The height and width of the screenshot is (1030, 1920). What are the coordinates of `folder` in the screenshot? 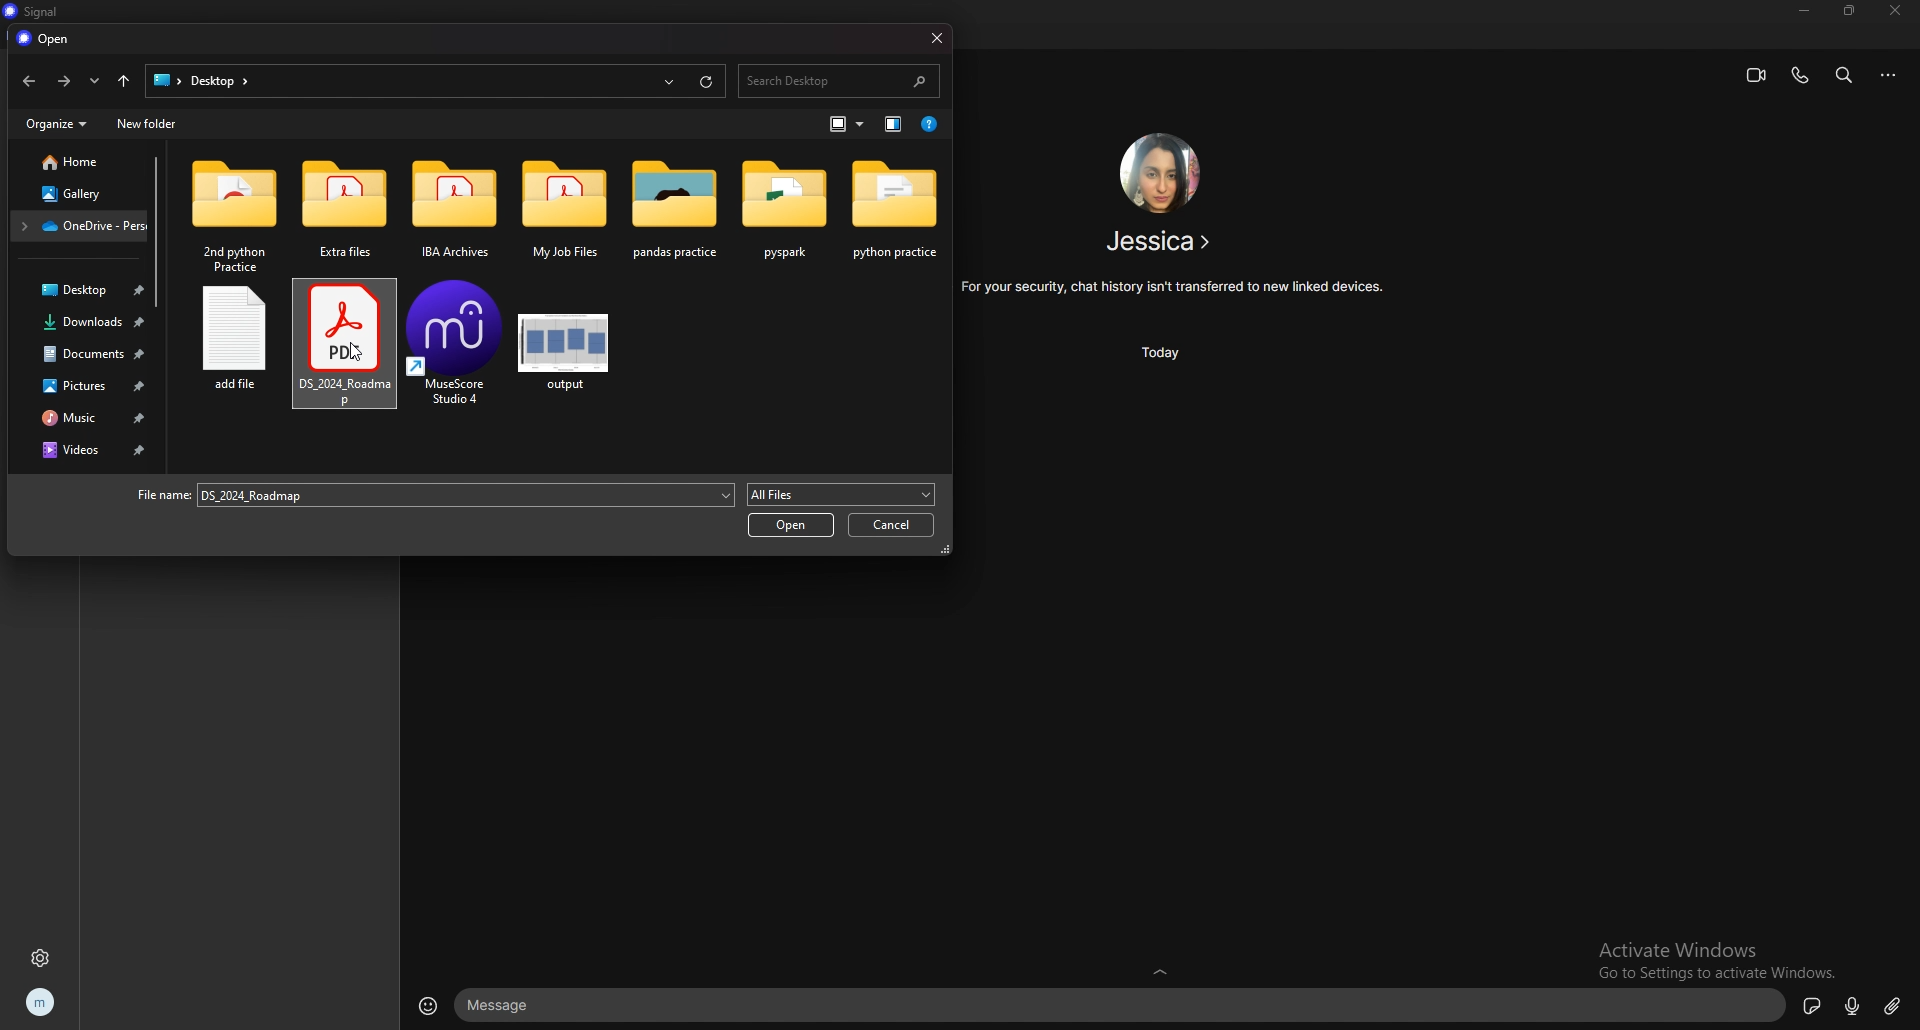 It's located at (235, 217).